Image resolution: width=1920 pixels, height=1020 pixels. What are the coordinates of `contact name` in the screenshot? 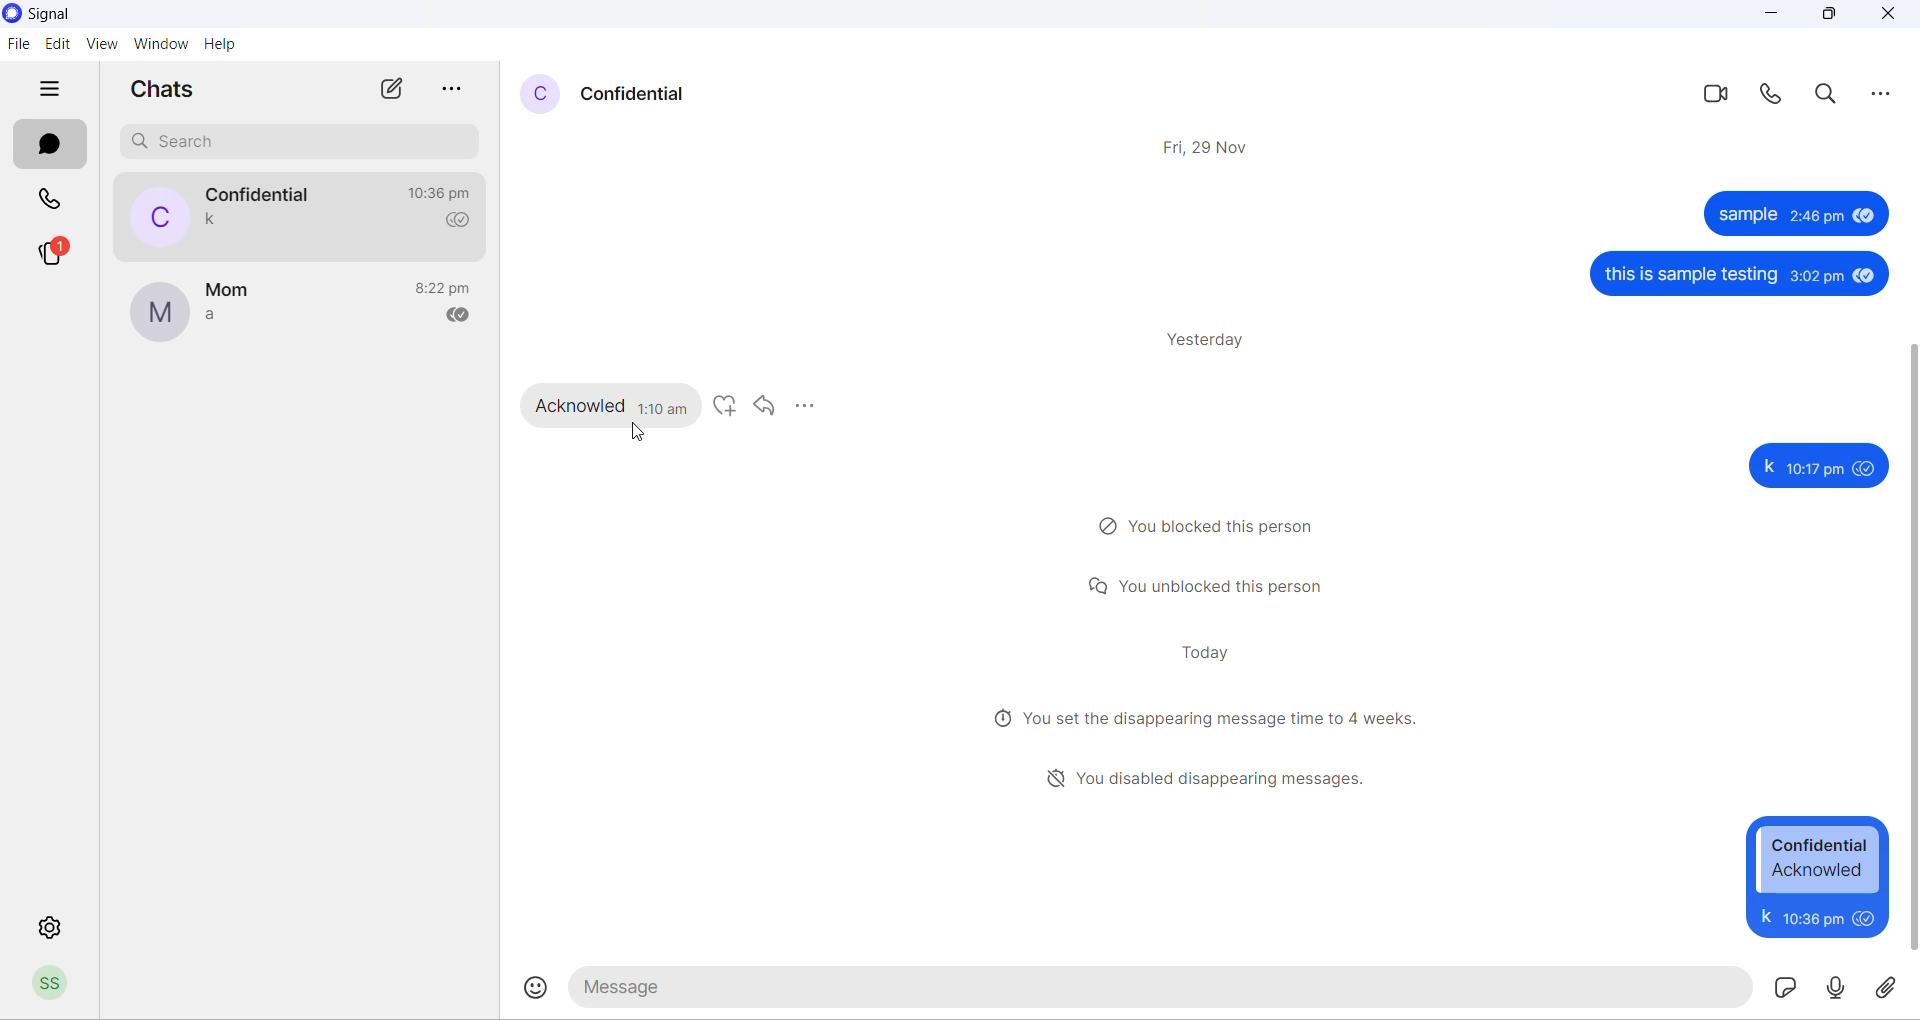 It's located at (237, 291).